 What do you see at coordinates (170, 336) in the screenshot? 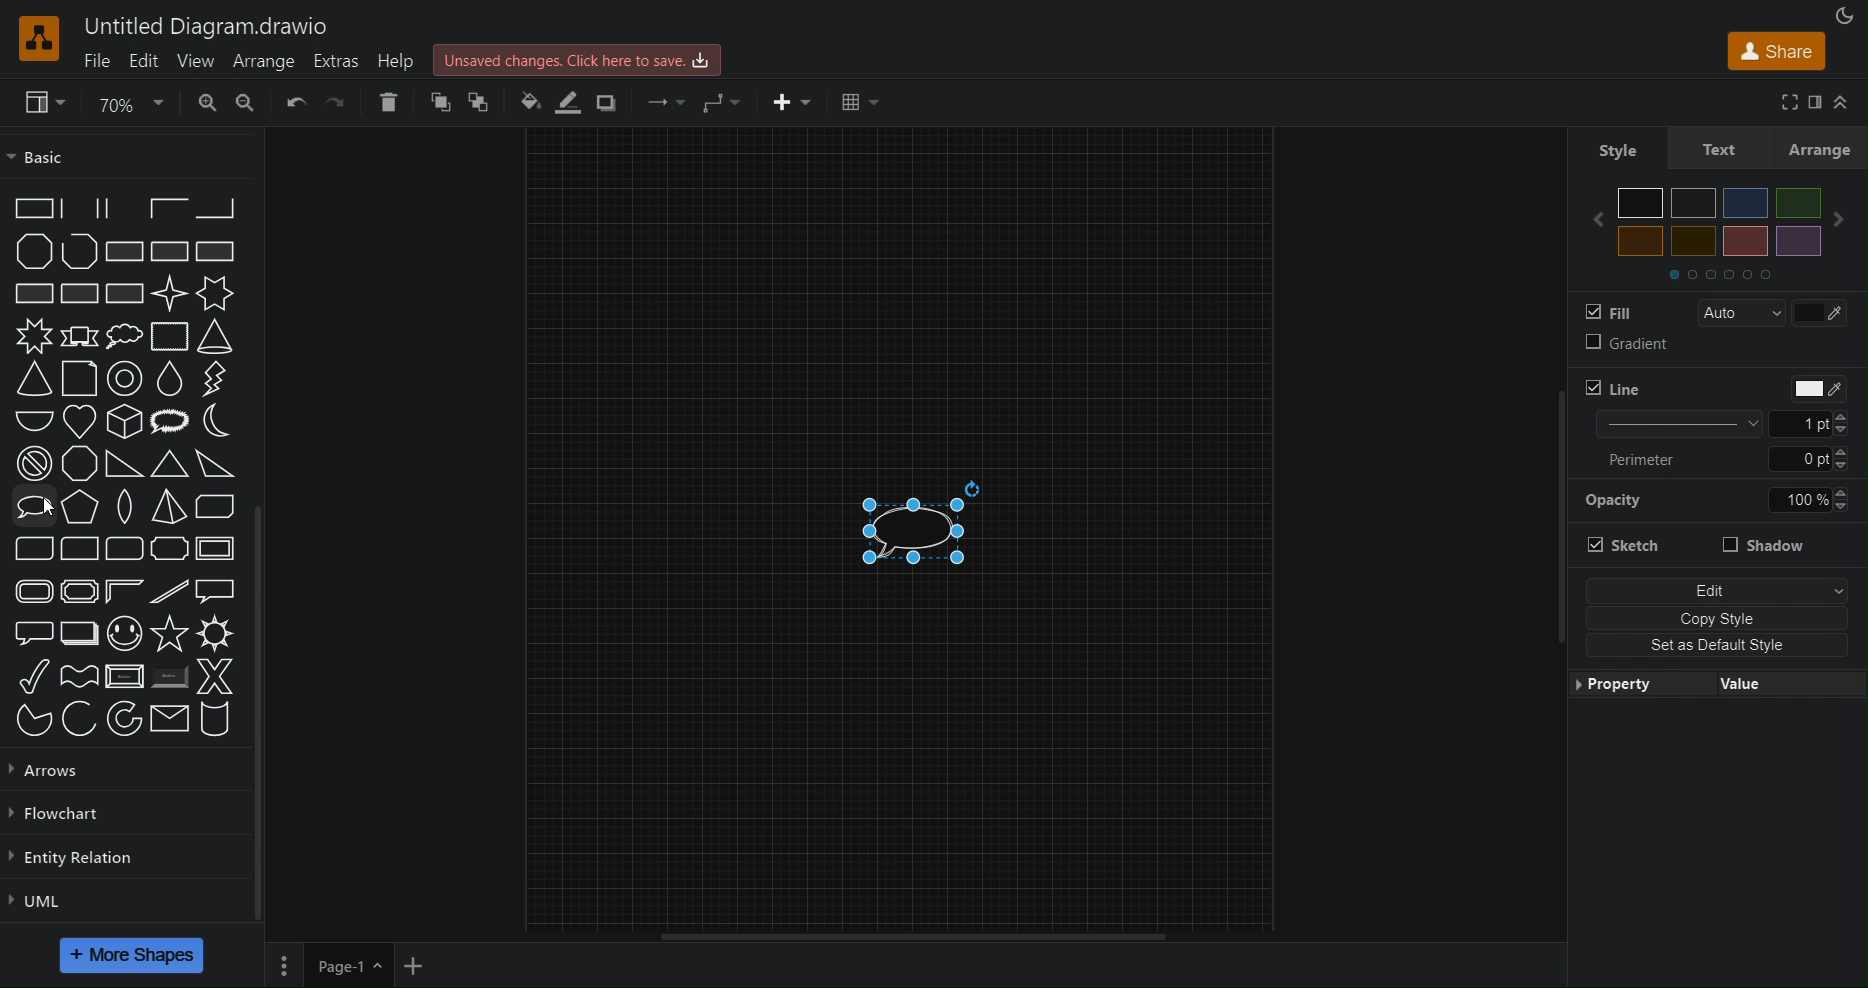
I see `Cloud Rectangle` at bounding box center [170, 336].